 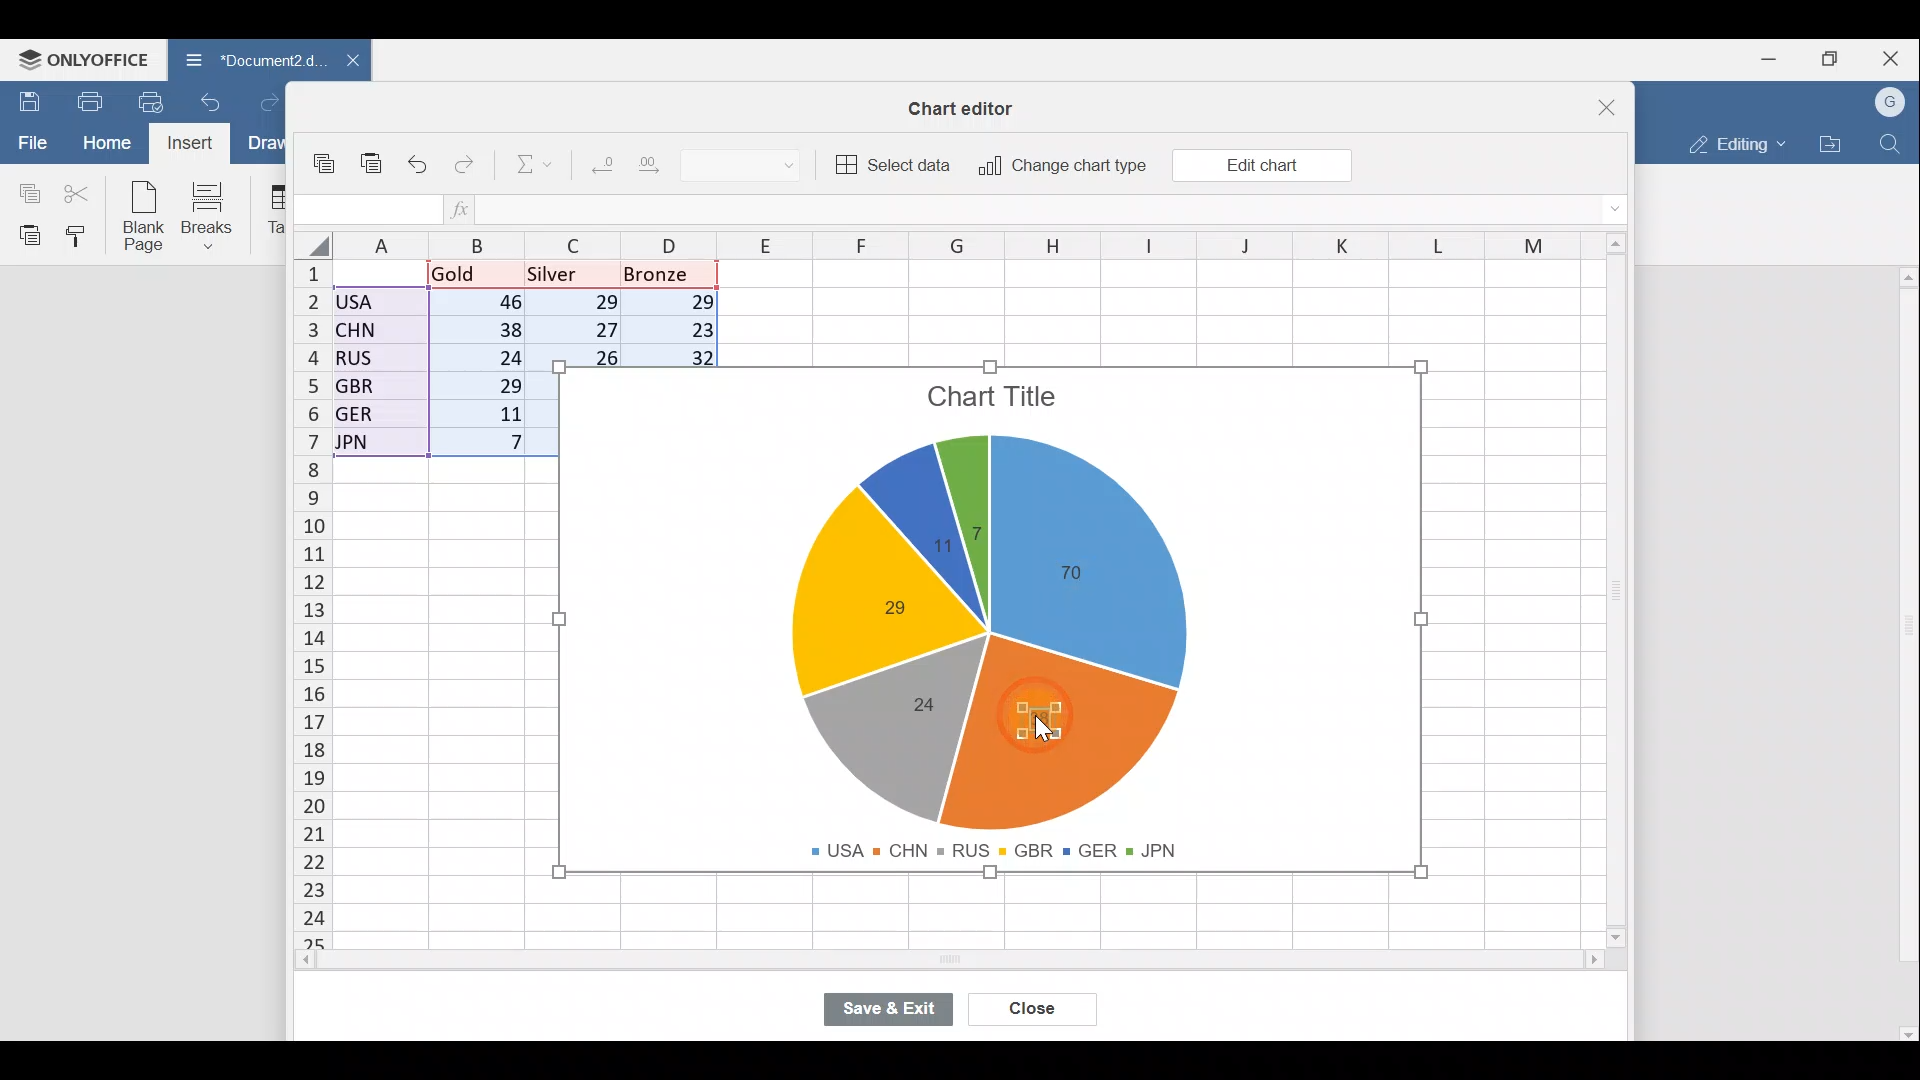 What do you see at coordinates (25, 234) in the screenshot?
I see `Paste` at bounding box center [25, 234].